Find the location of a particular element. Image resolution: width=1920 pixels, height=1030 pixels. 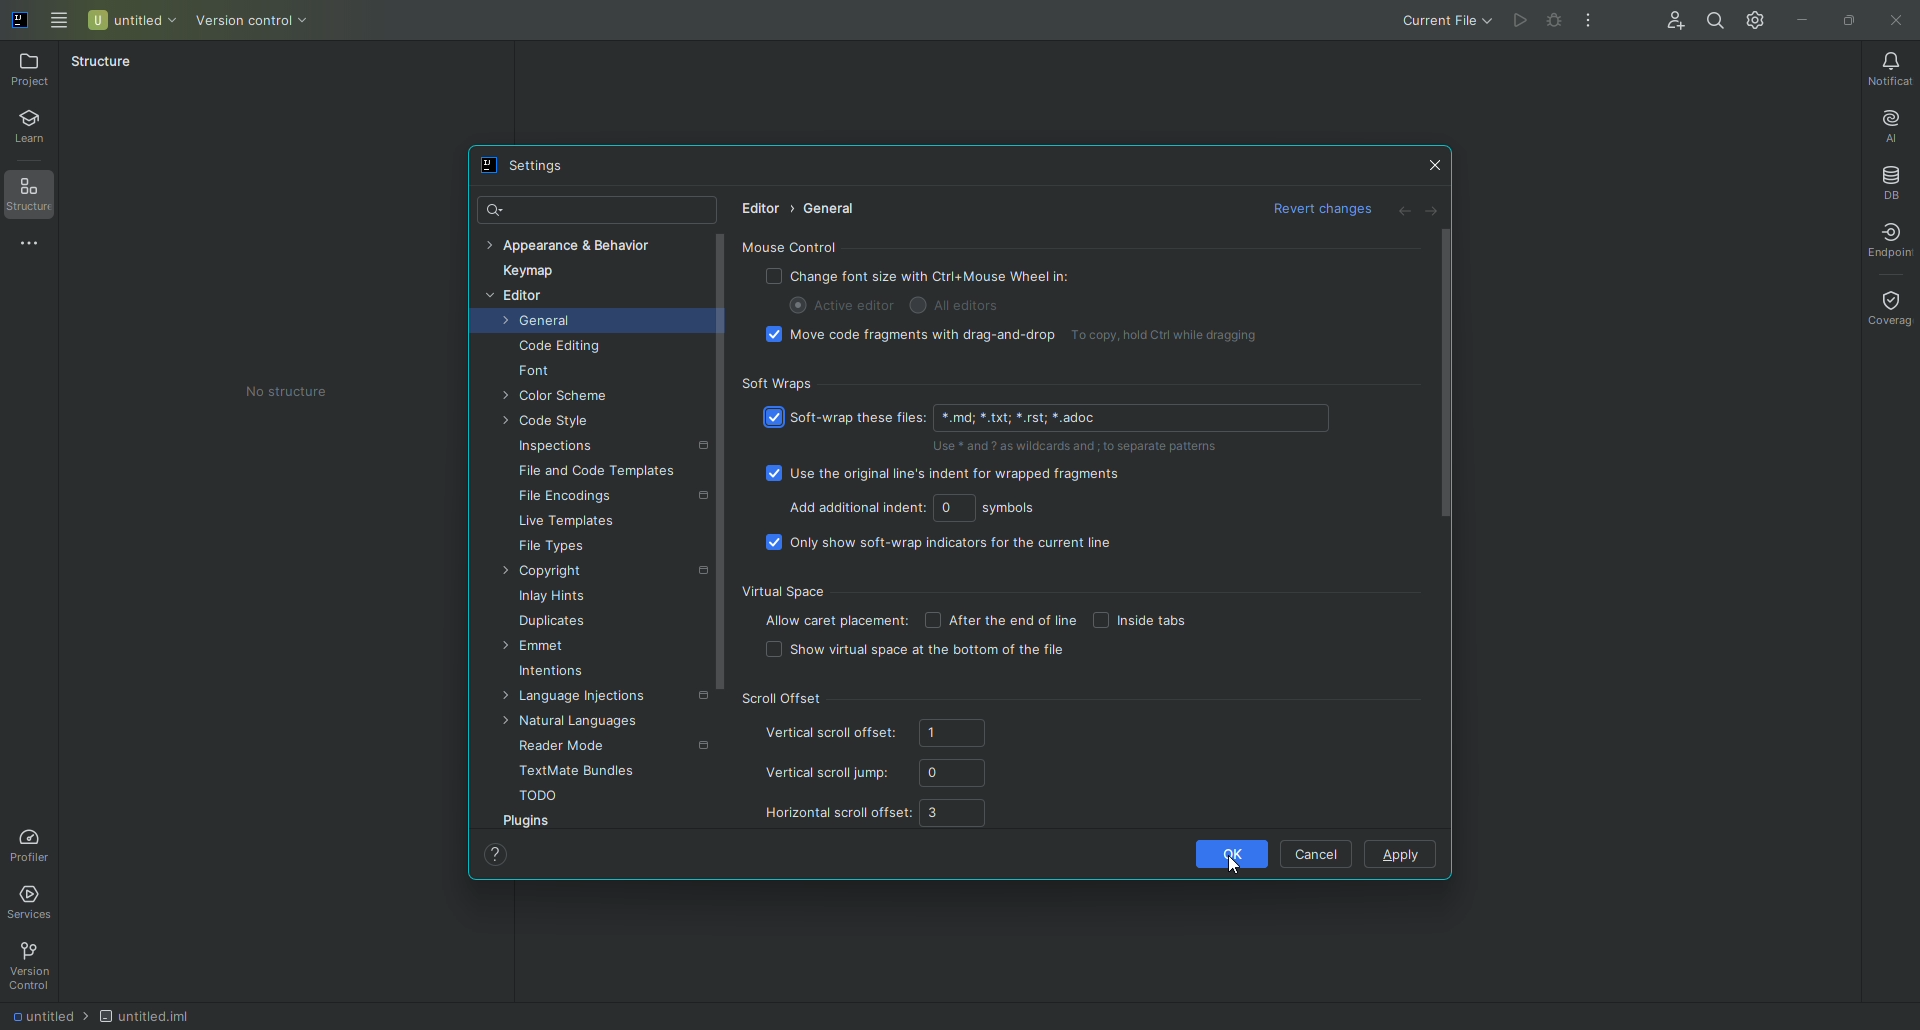

Keymap is located at coordinates (527, 275).